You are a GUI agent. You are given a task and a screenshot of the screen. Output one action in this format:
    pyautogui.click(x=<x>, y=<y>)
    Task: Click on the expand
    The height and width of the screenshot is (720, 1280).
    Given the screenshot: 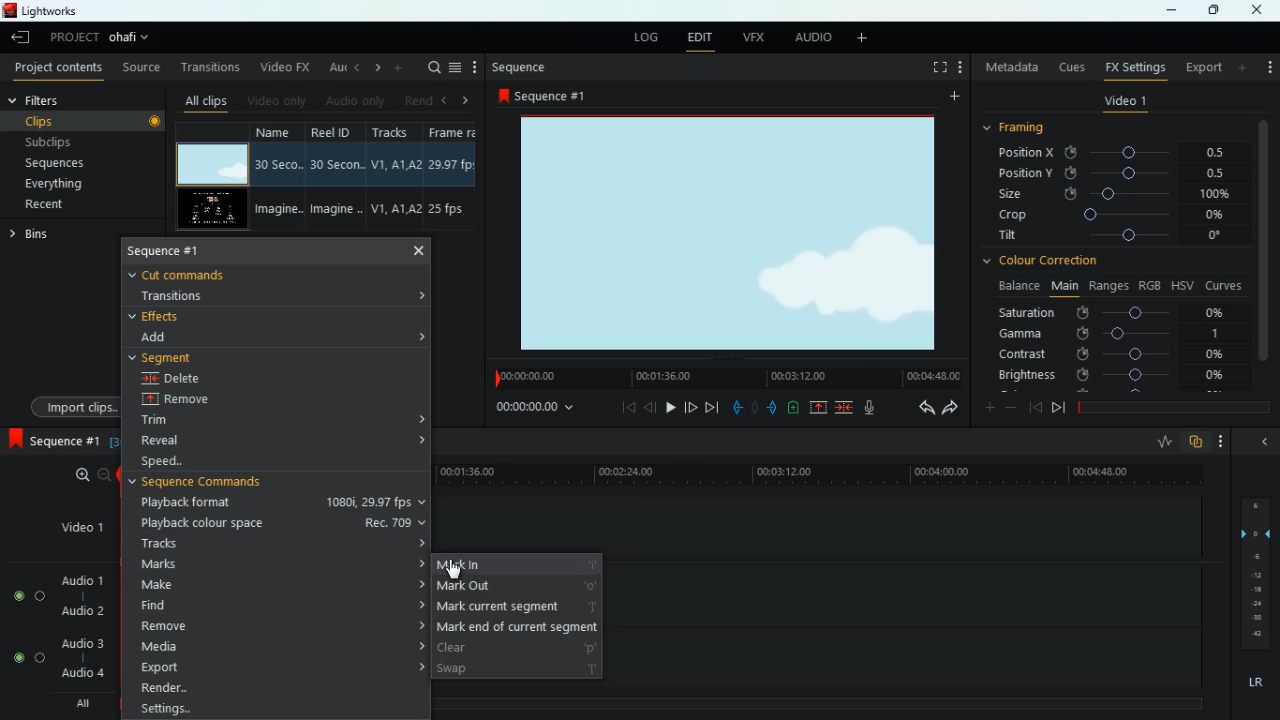 What is the action you would take?
    pyautogui.click(x=419, y=416)
    